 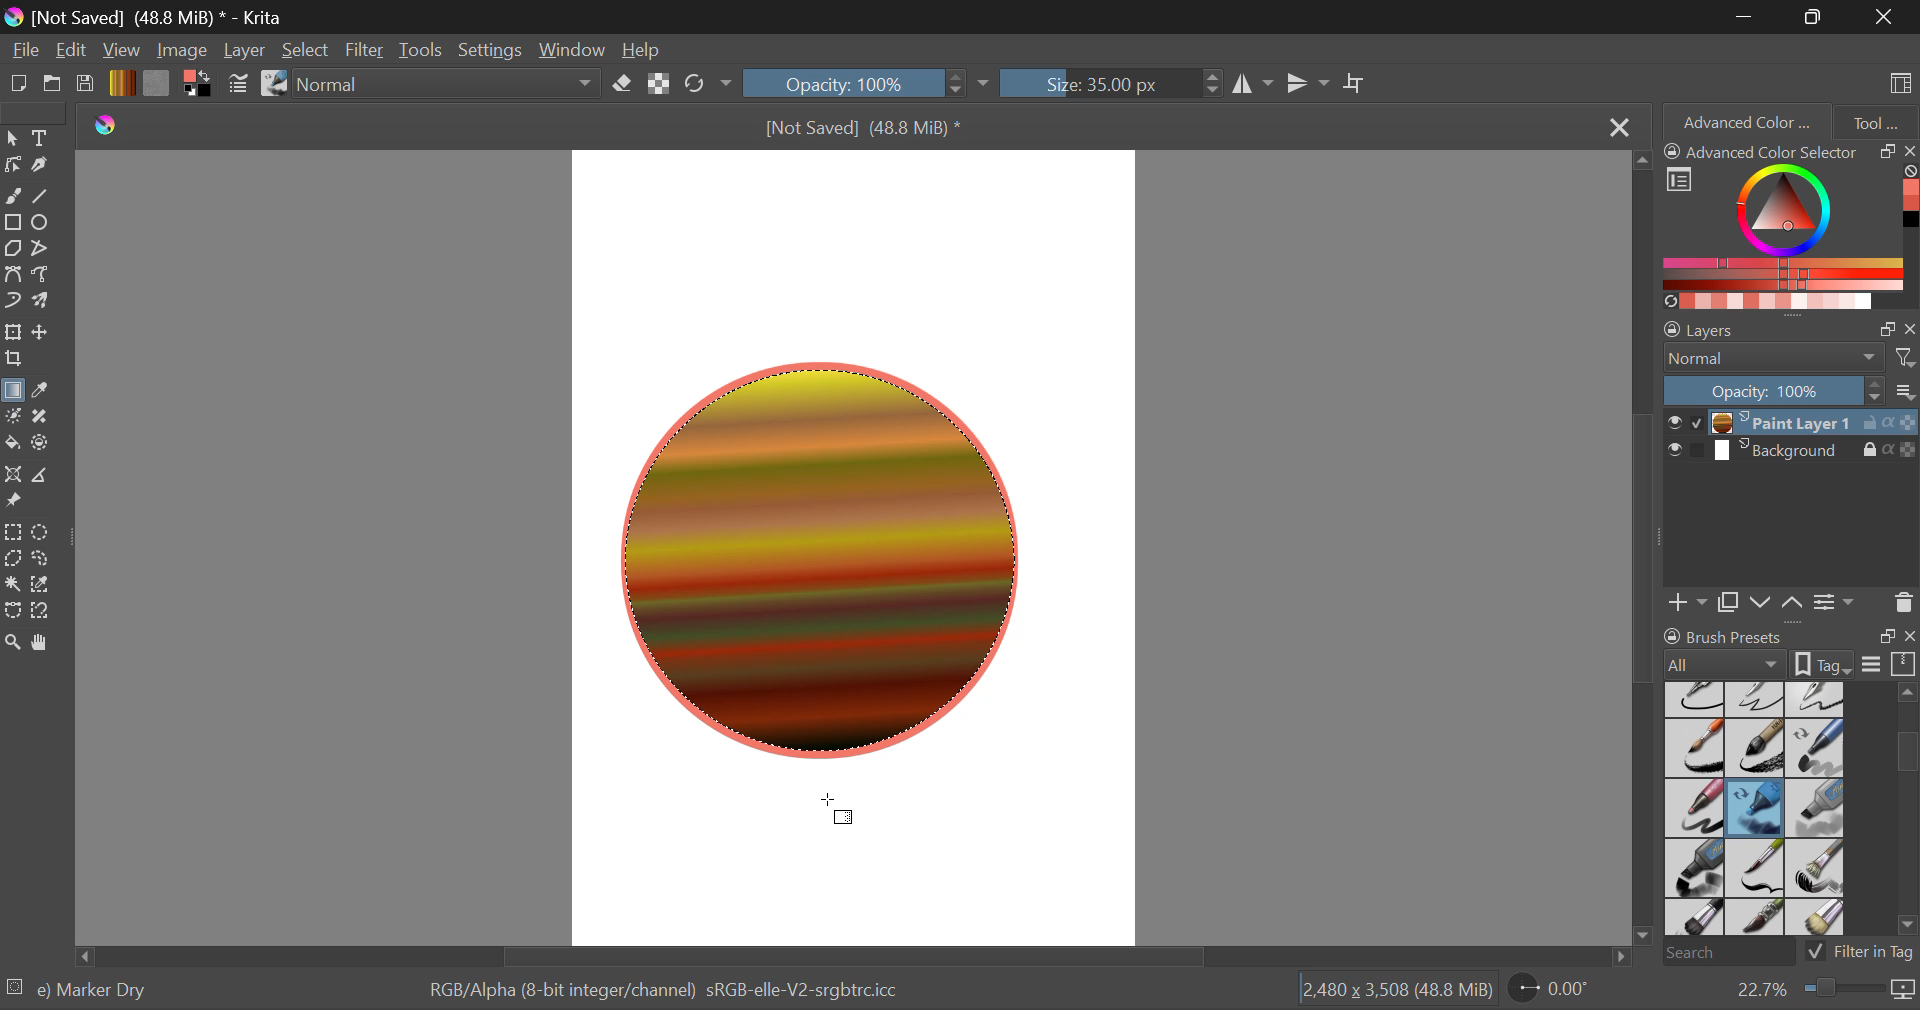 I want to click on Marker Chisel Smooth, so click(x=1816, y=747).